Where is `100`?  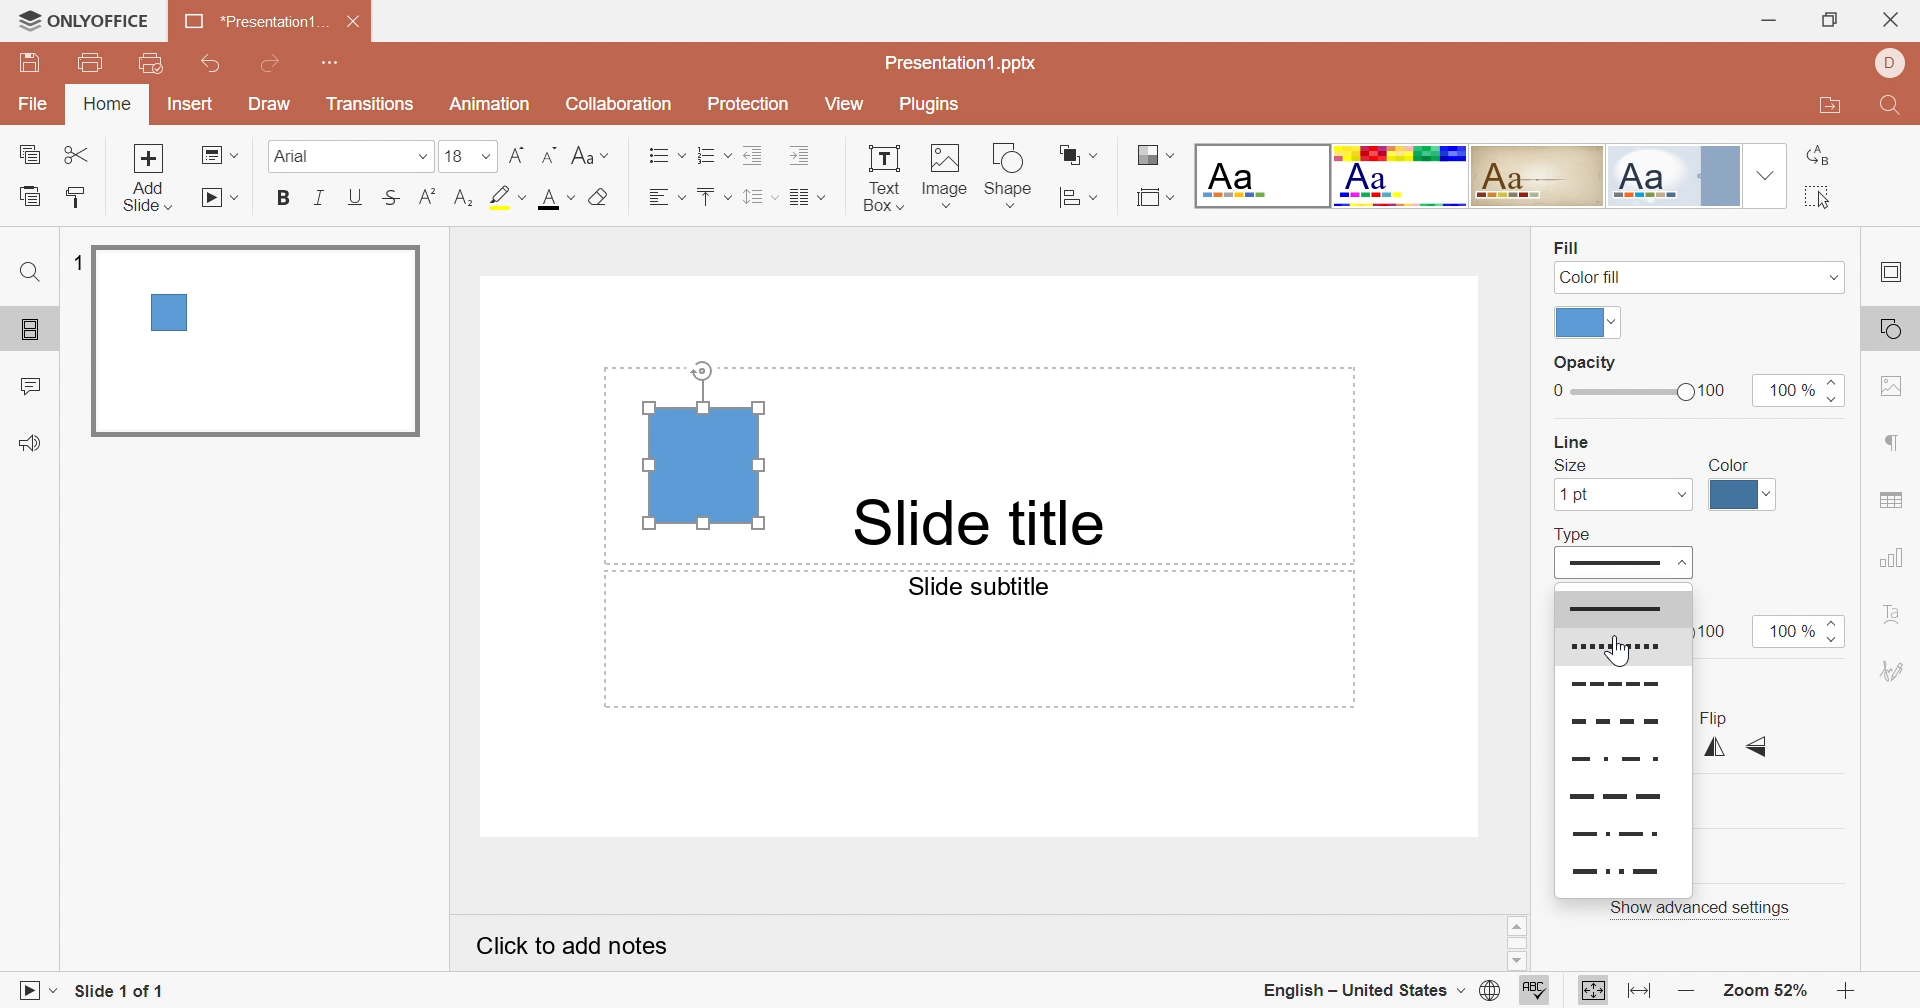
100 is located at coordinates (1719, 629).